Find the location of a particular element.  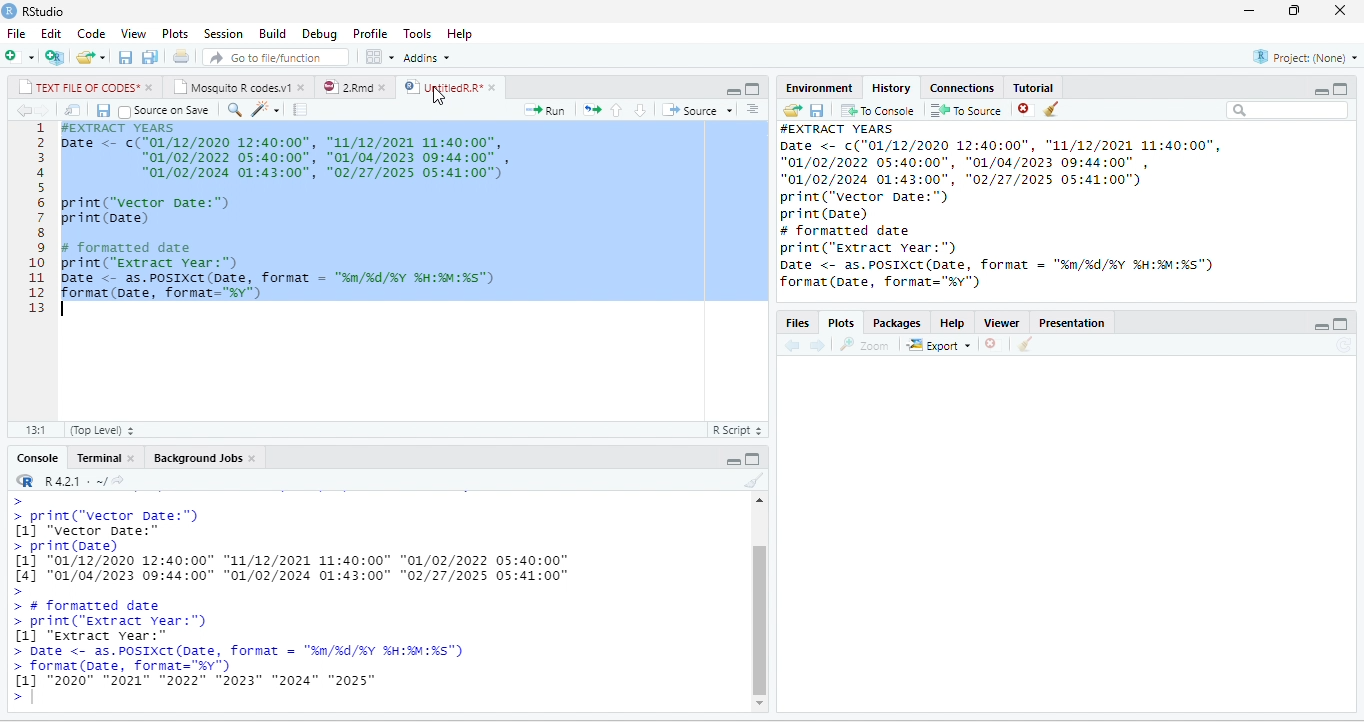

2.Rmd is located at coordinates (346, 87).